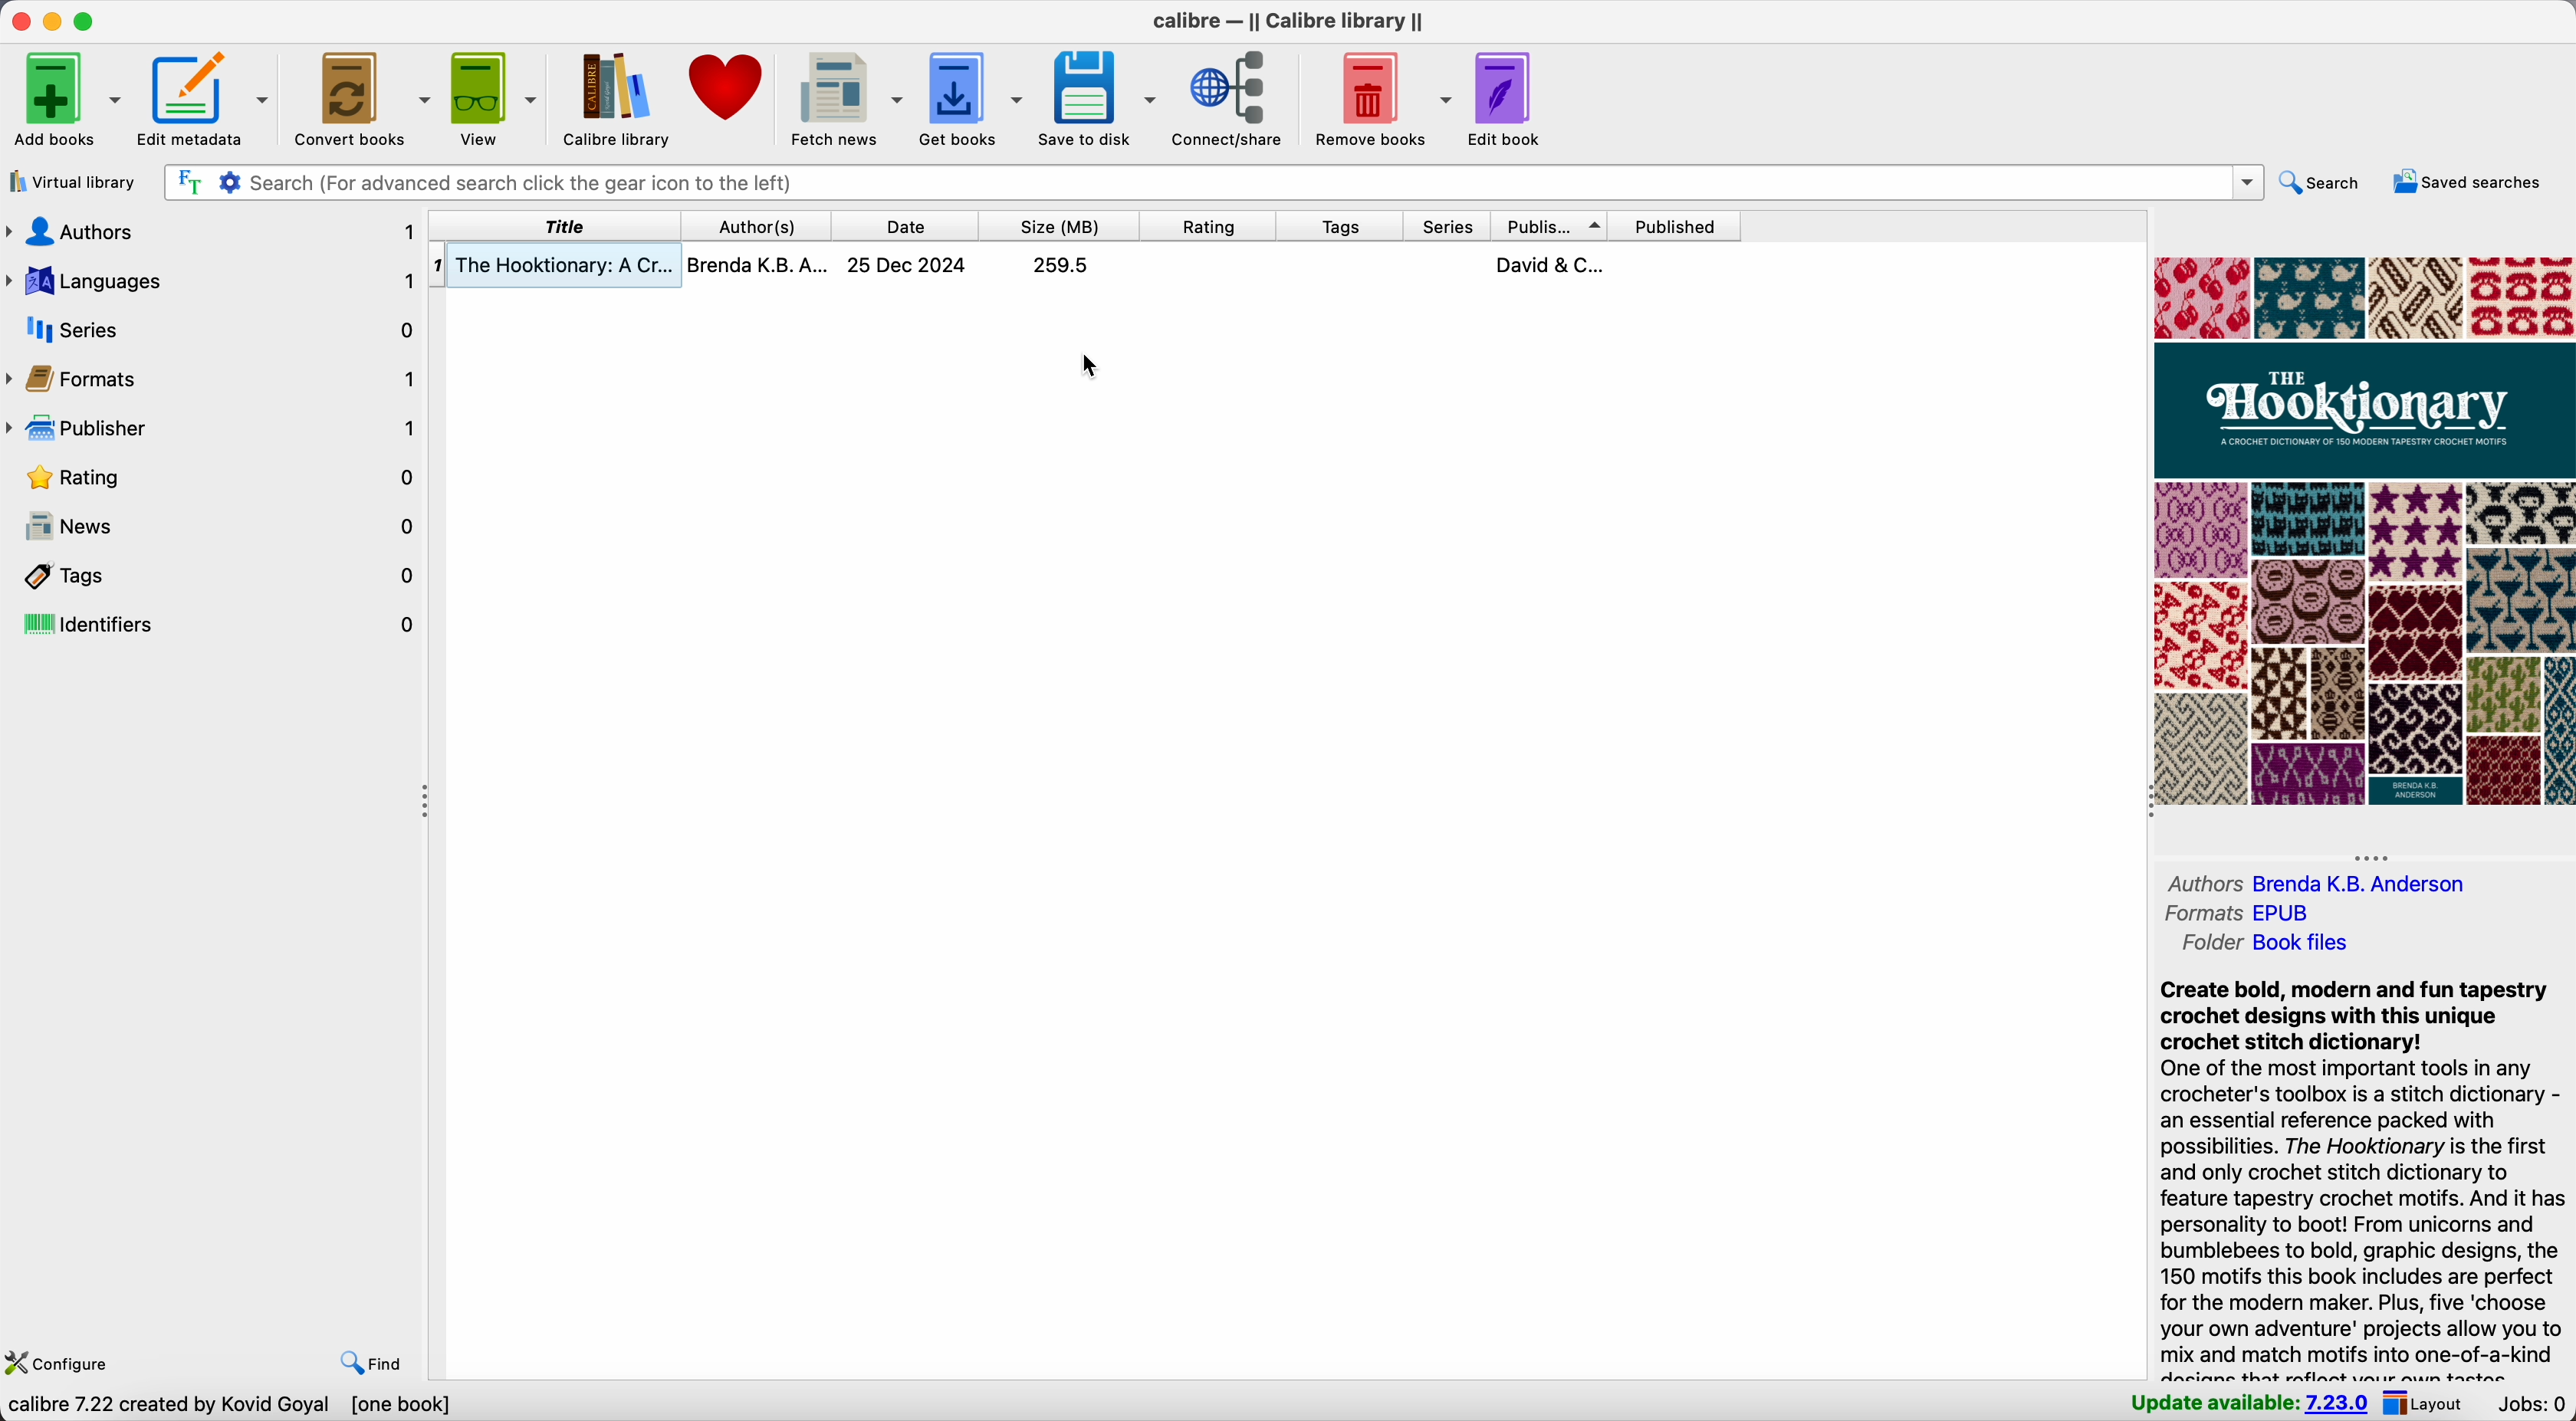 This screenshot has width=2576, height=1421. What do you see at coordinates (973, 99) in the screenshot?
I see `get books` at bounding box center [973, 99].